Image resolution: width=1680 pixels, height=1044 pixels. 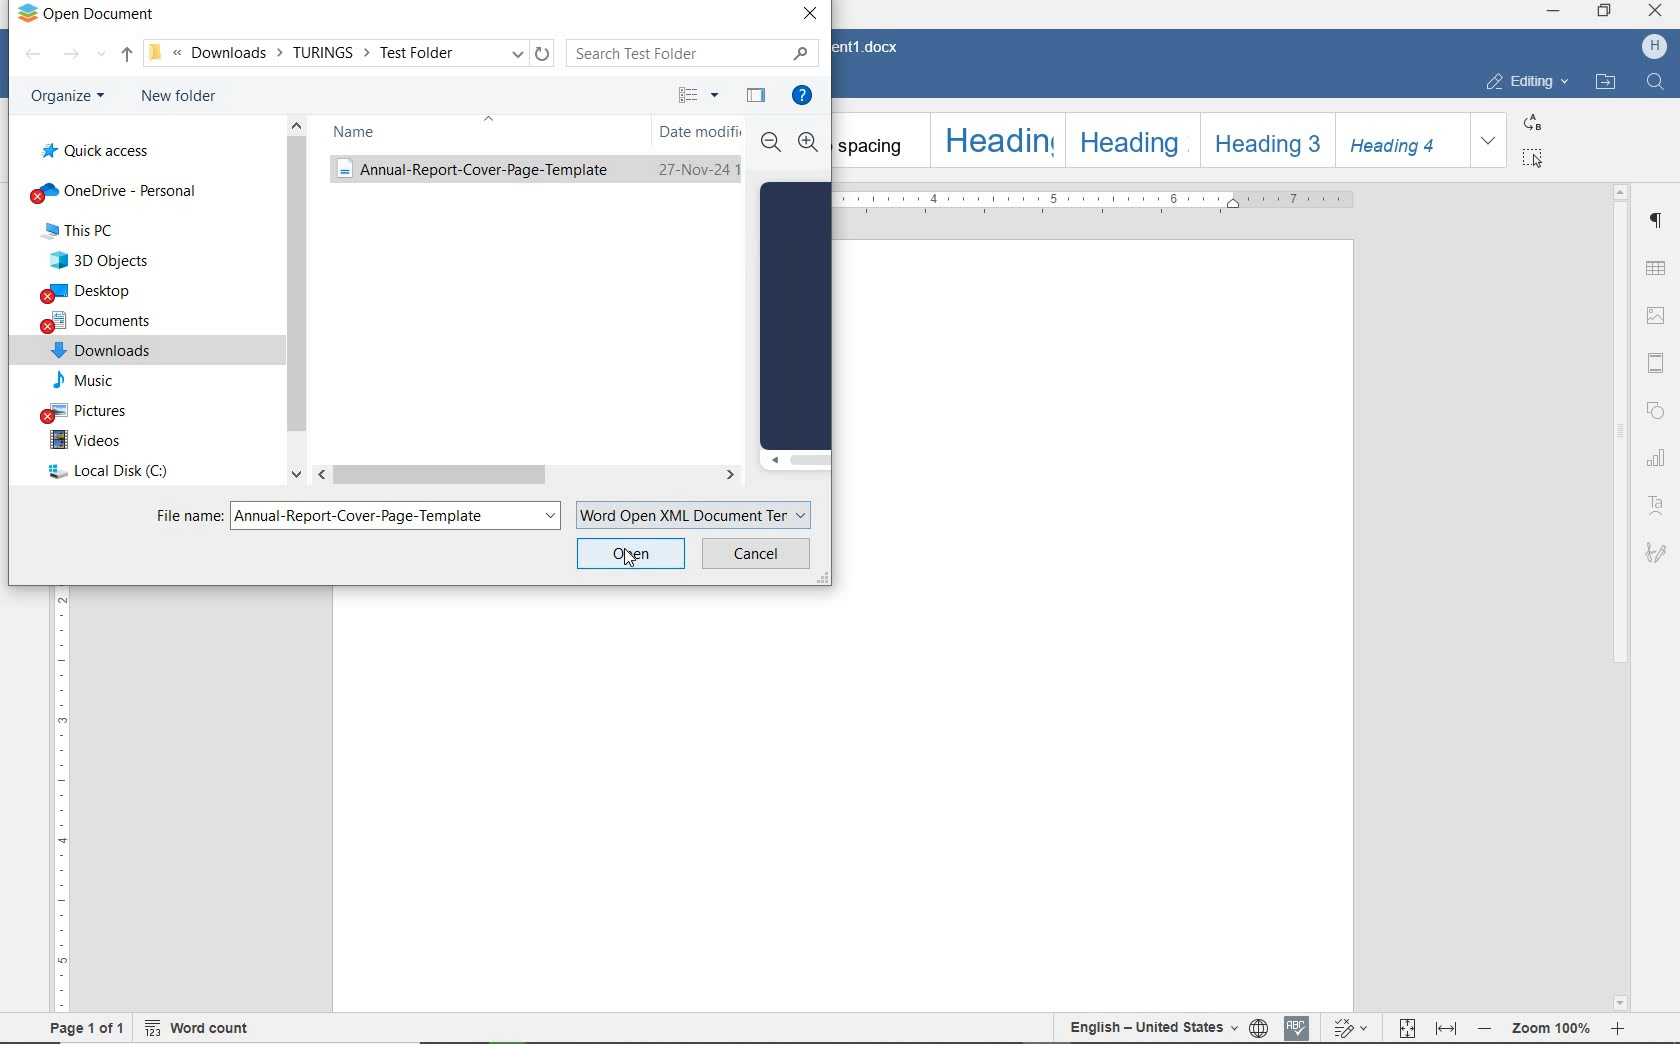 What do you see at coordinates (87, 1027) in the screenshot?
I see `Page 1 0f 1` at bounding box center [87, 1027].